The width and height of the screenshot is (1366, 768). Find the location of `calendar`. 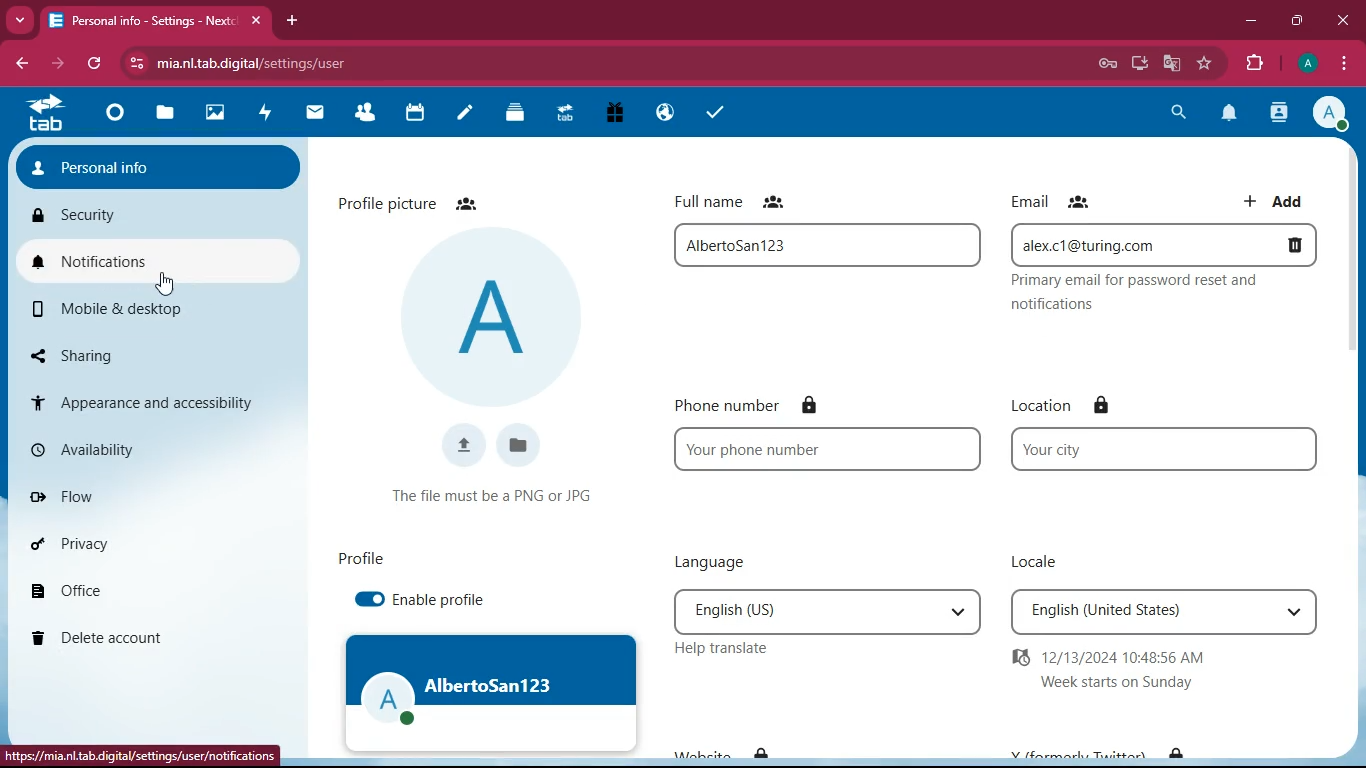

calendar is located at coordinates (419, 114).